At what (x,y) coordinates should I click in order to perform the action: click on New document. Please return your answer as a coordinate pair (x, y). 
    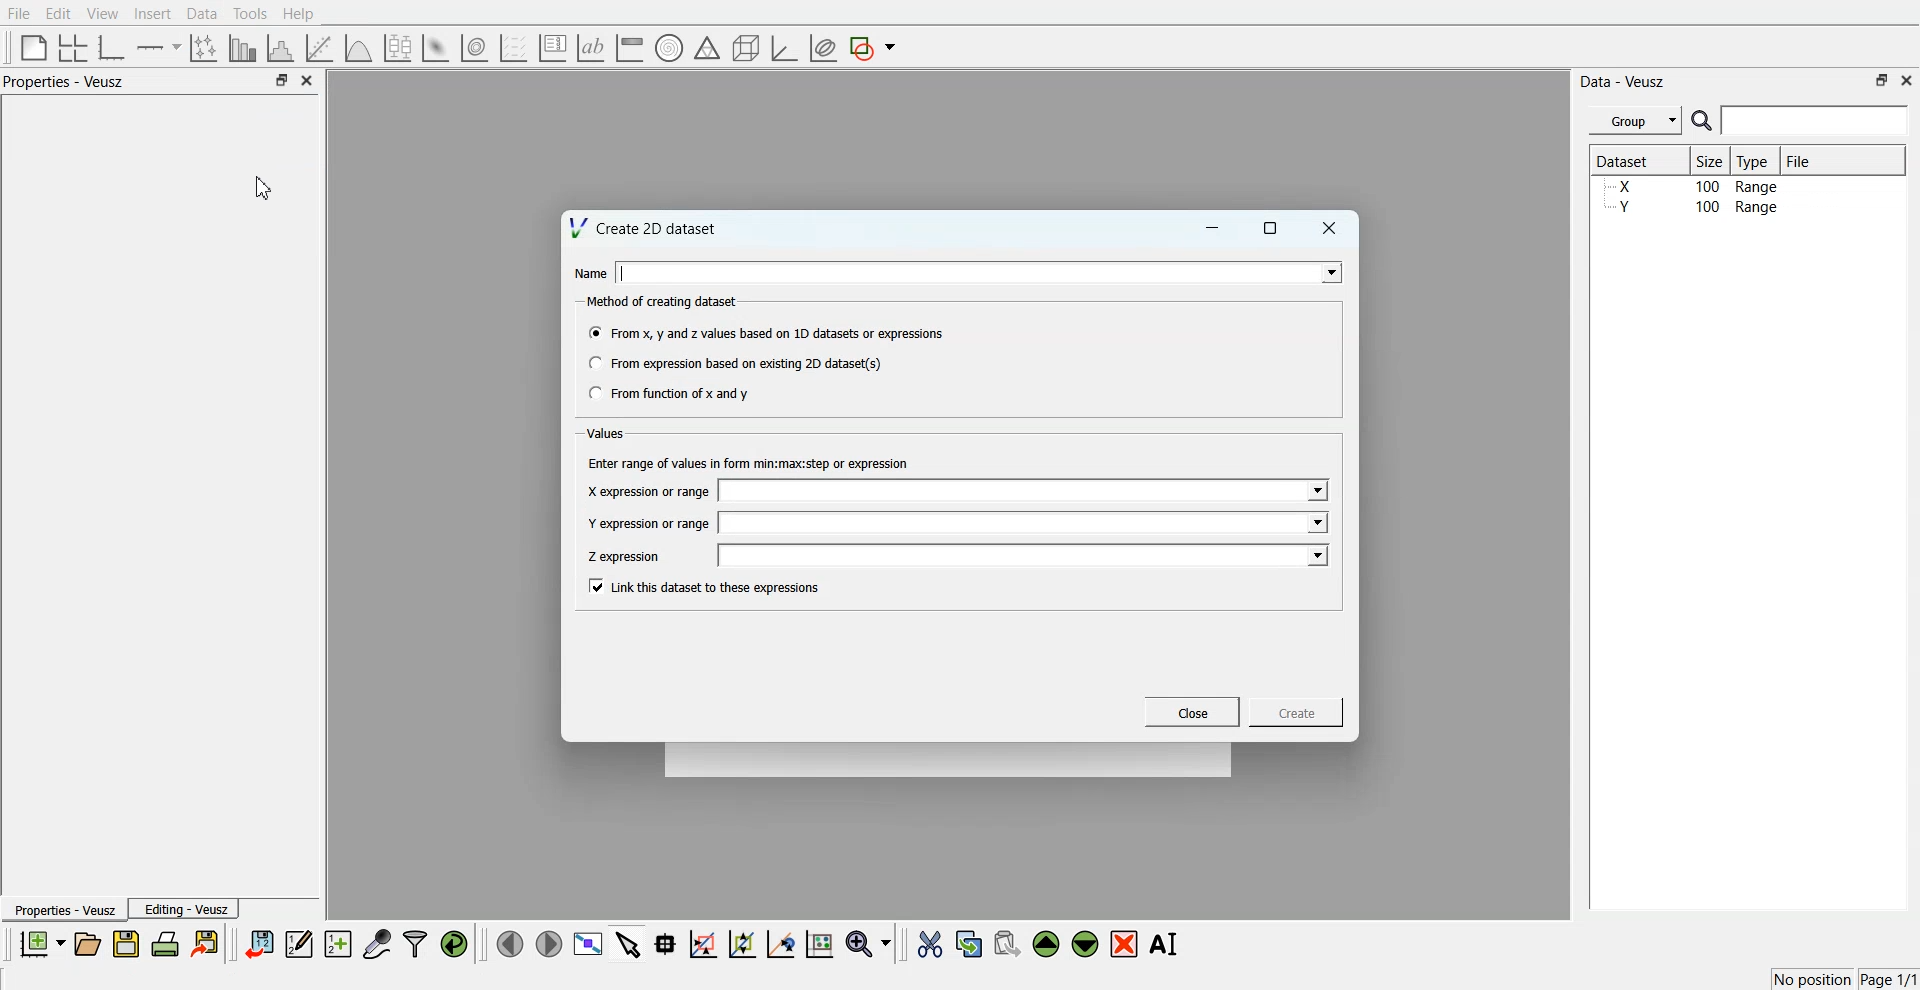
    Looking at the image, I should click on (41, 943).